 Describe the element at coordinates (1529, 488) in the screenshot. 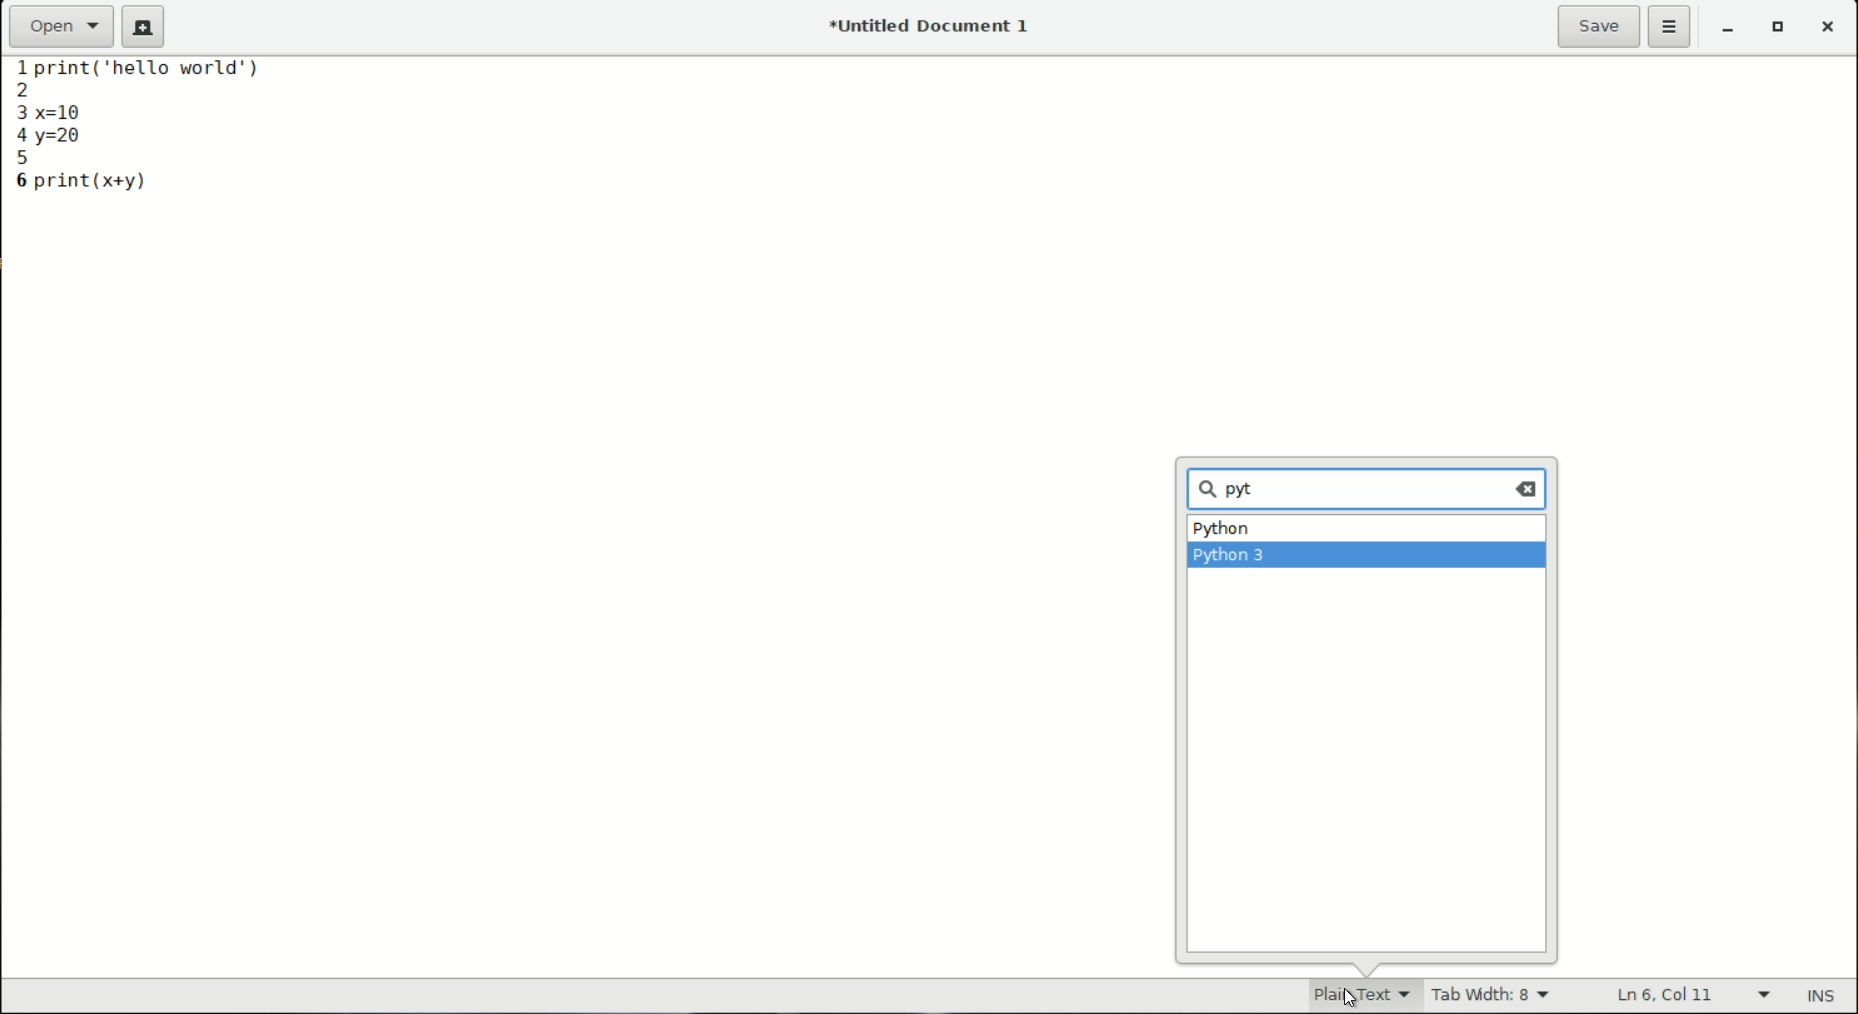

I see `clear` at that location.